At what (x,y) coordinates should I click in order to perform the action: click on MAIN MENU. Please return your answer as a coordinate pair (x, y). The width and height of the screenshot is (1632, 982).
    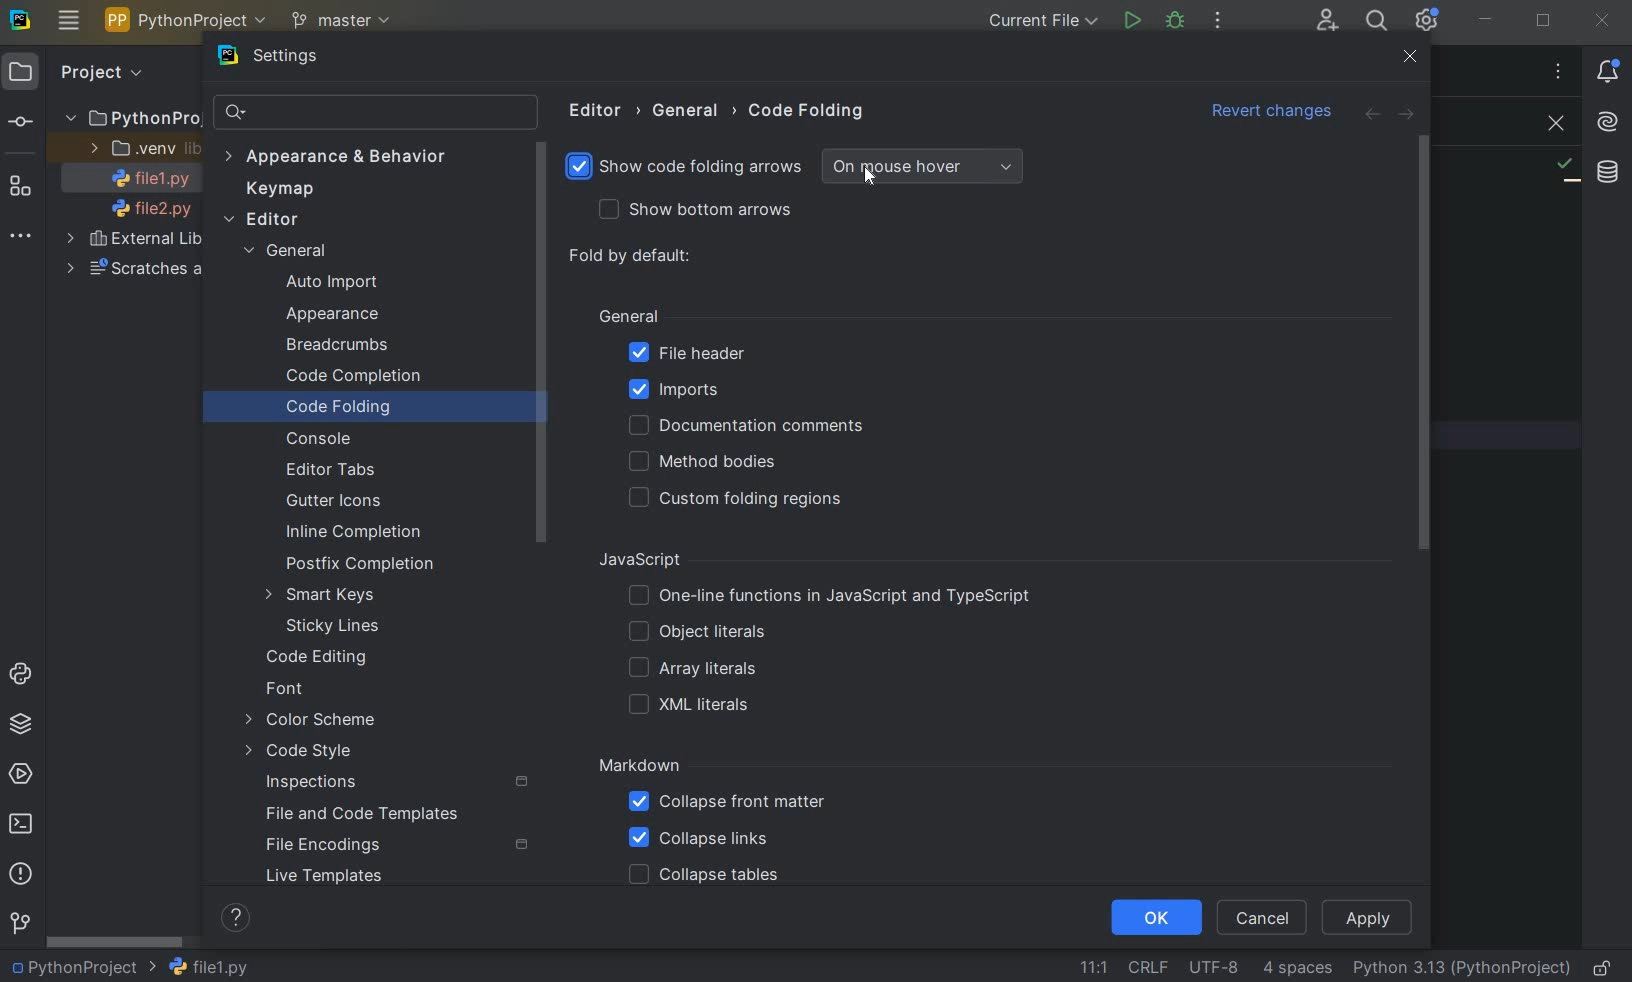
    Looking at the image, I should click on (69, 21).